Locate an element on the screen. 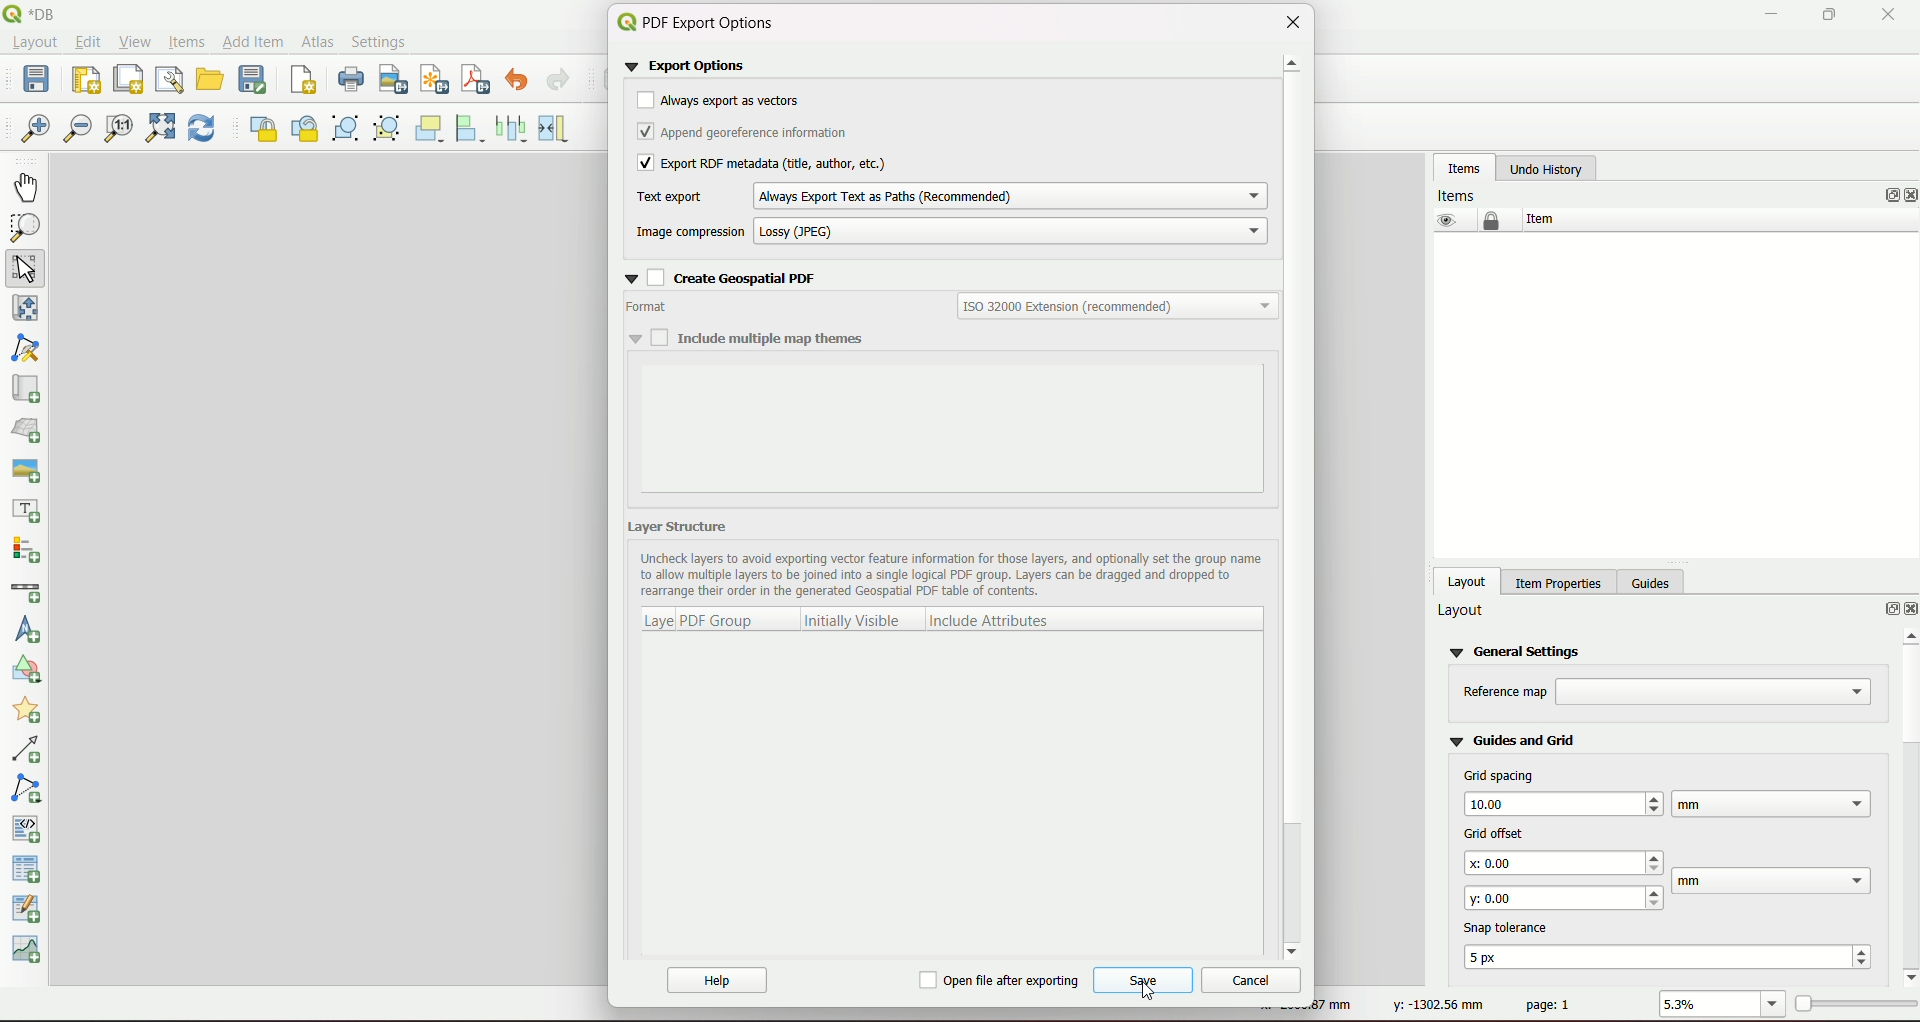  text is located at coordinates (1460, 194).